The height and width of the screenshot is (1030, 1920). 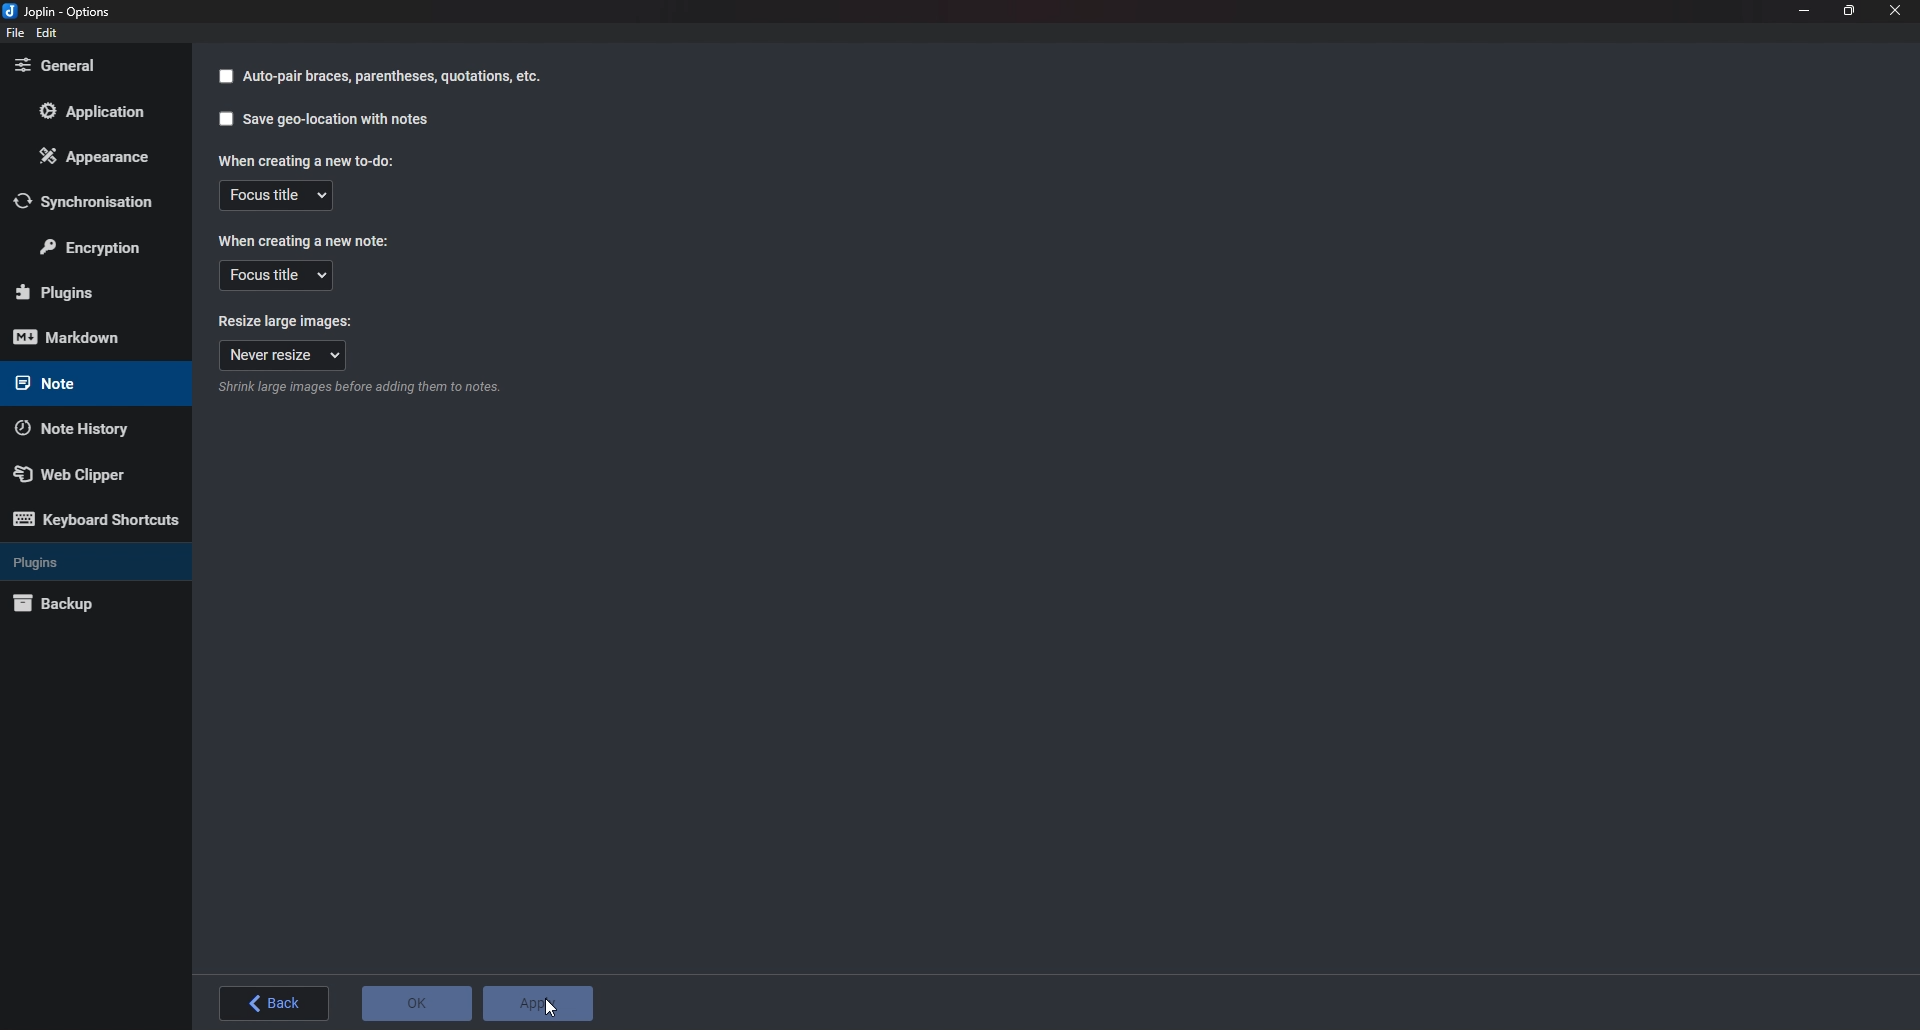 What do you see at coordinates (414, 1005) in the screenshot?
I see `o K` at bounding box center [414, 1005].